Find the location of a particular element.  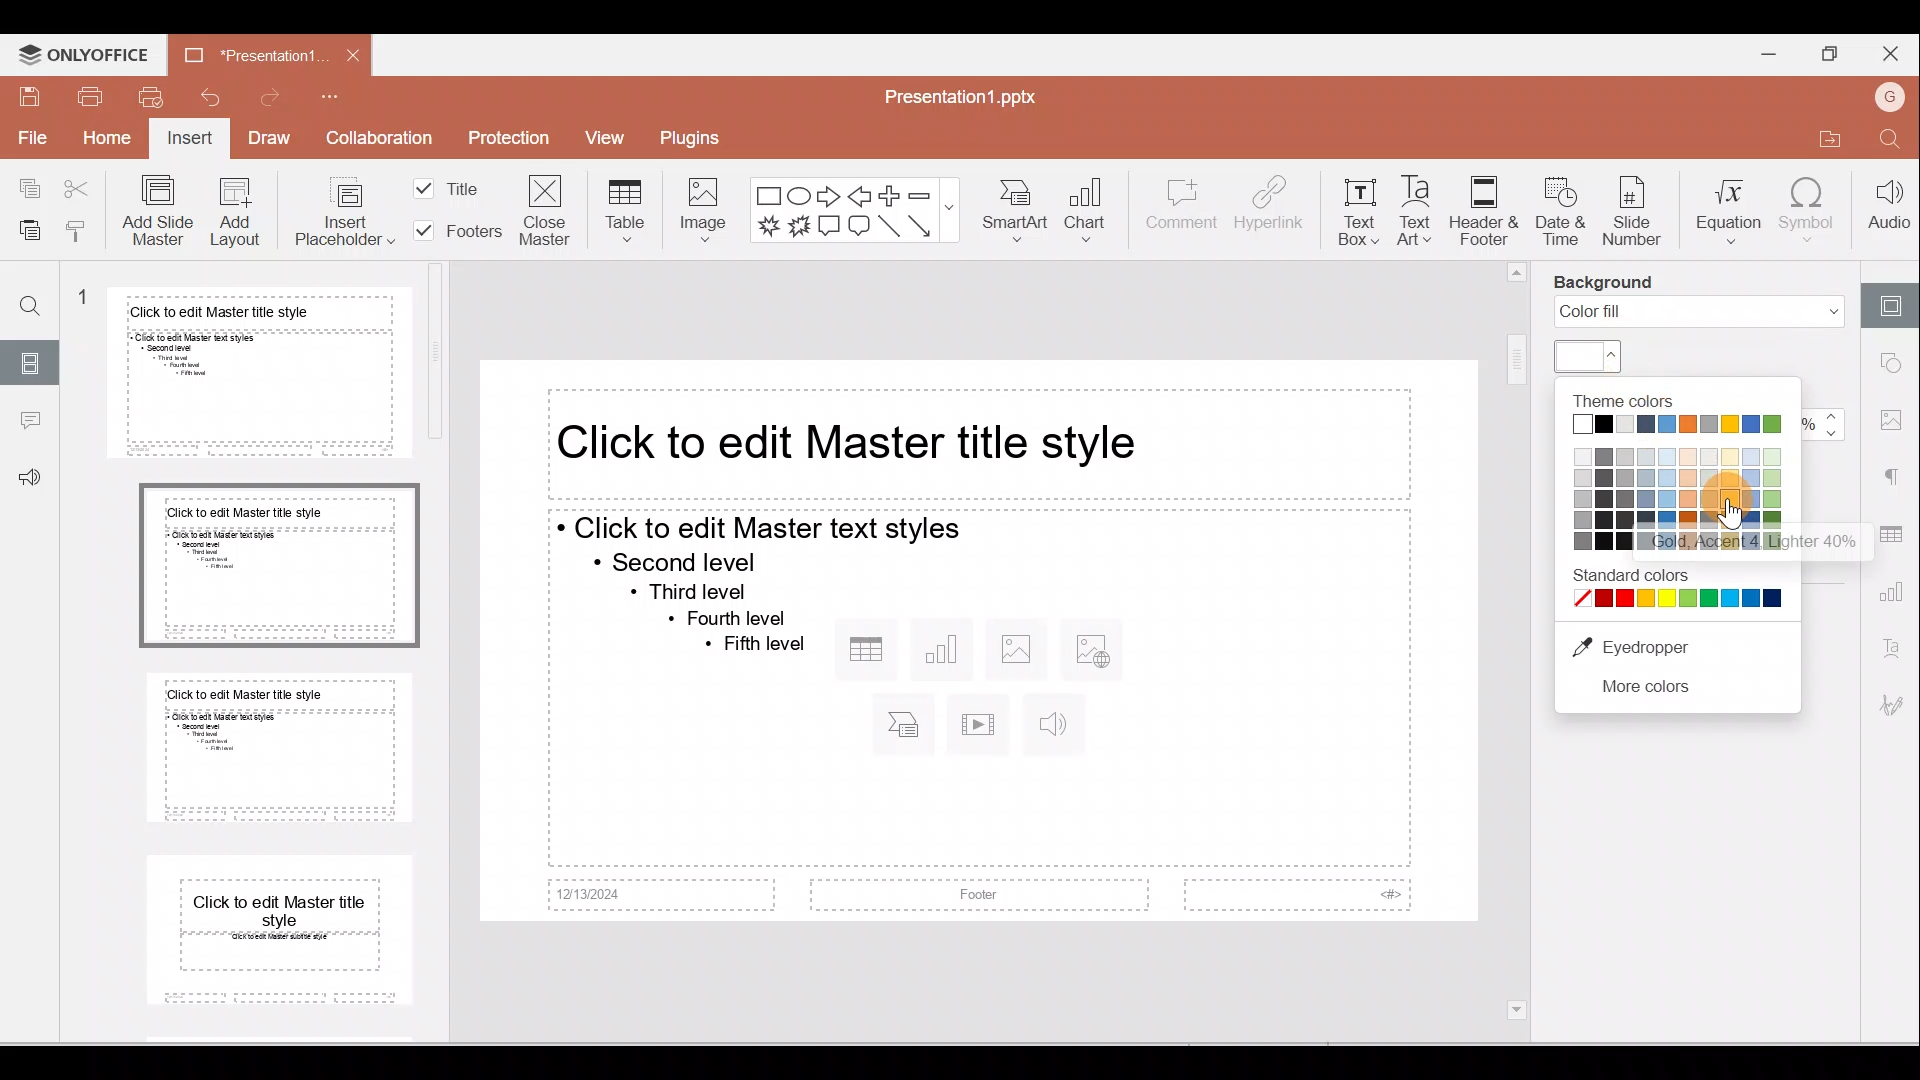

Find is located at coordinates (31, 300).